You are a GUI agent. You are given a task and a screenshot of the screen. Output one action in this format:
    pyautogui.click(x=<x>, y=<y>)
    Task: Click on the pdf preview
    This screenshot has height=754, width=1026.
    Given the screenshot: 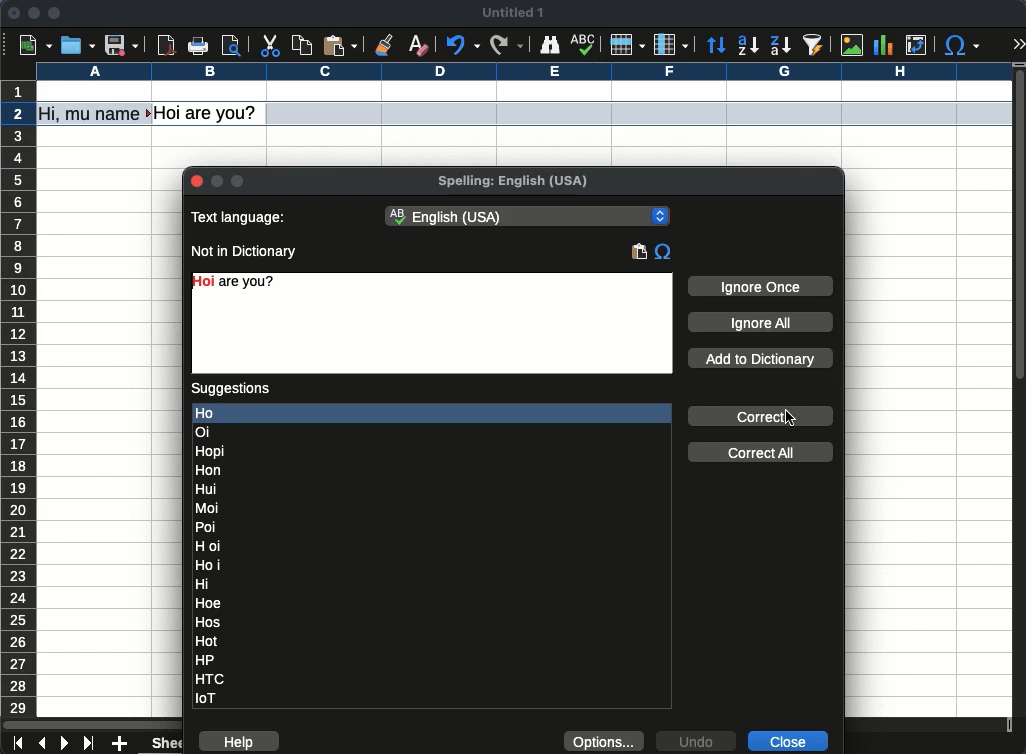 What is the action you would take?
    pyautogui.click(x=167, y=45)
    